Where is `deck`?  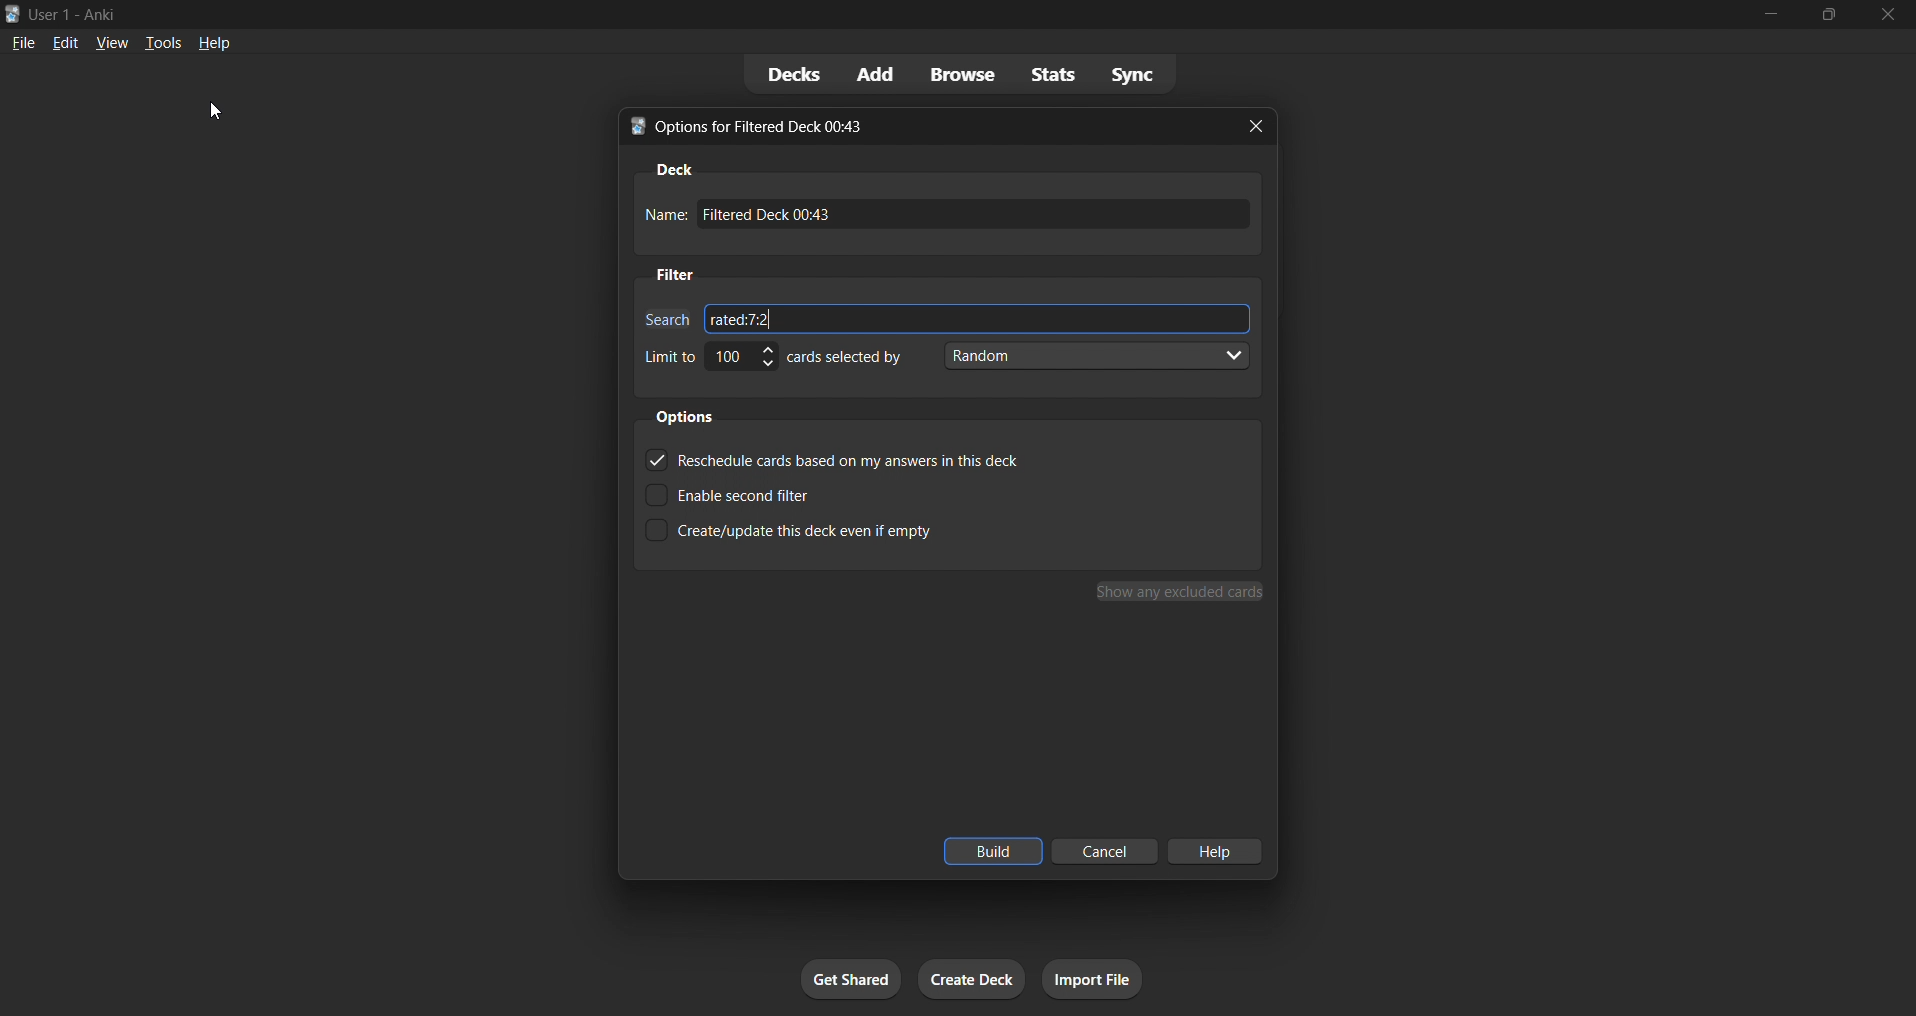
deck is located at coordinates (672, 166).